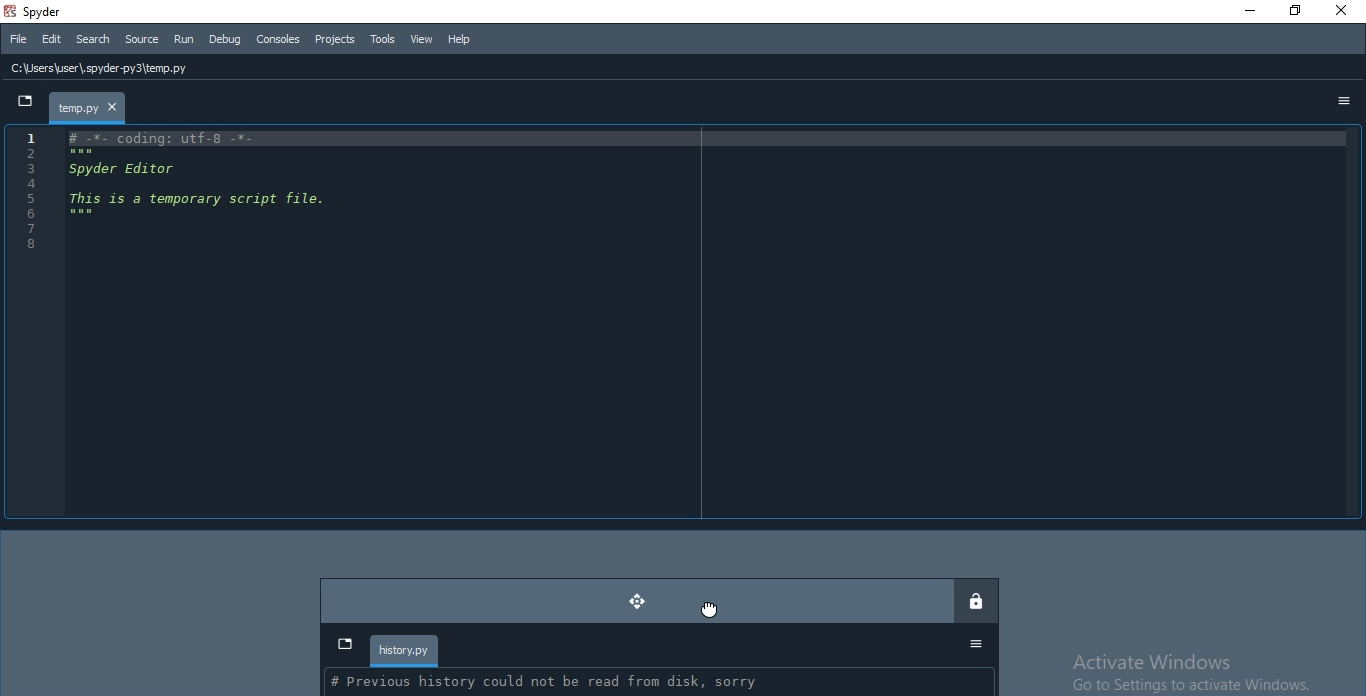  What do you see at coordinates (225, 39) in the screenshot?
I see `Debug` at bounding box center [225, 39].